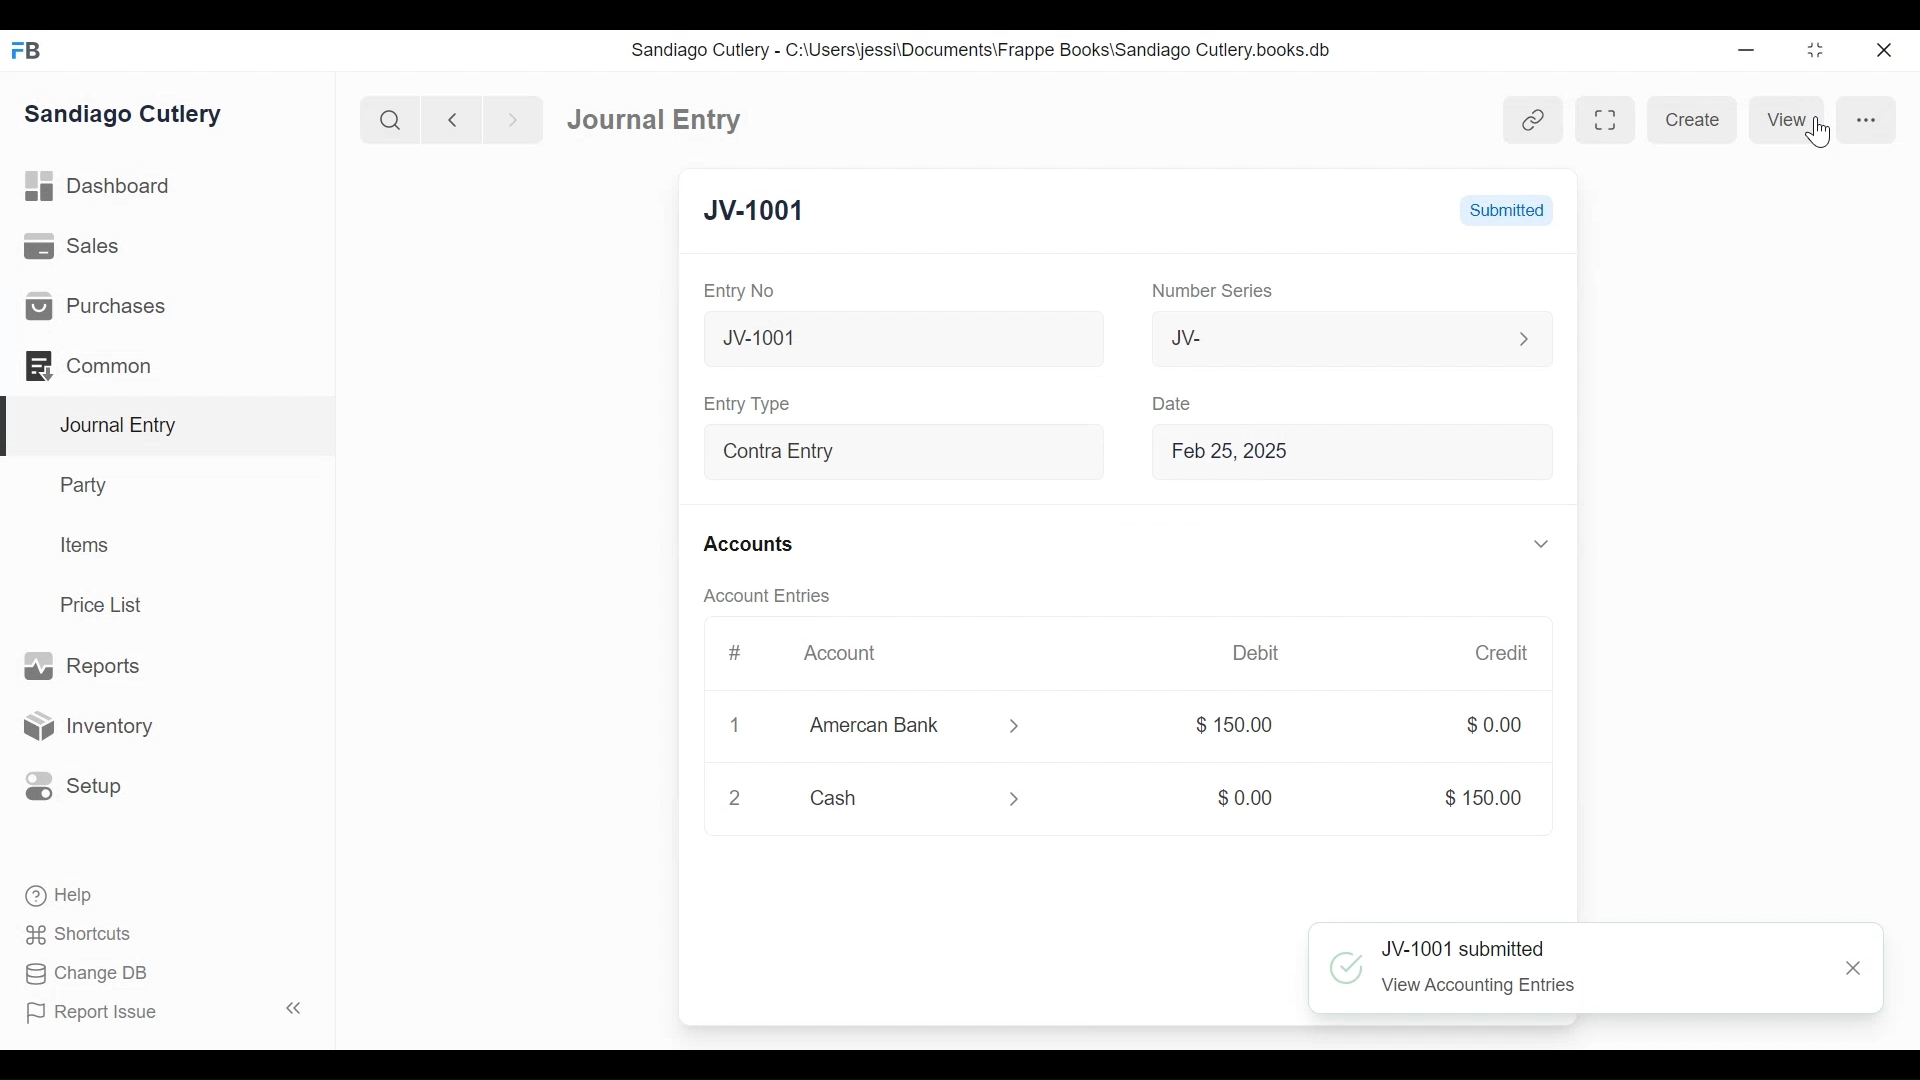 Image resolution: width=1920 pixels, height=1080 pixels. Describe the element at coordinates (868, 454) in the screenshot. I see `Contra Entry` at that location.